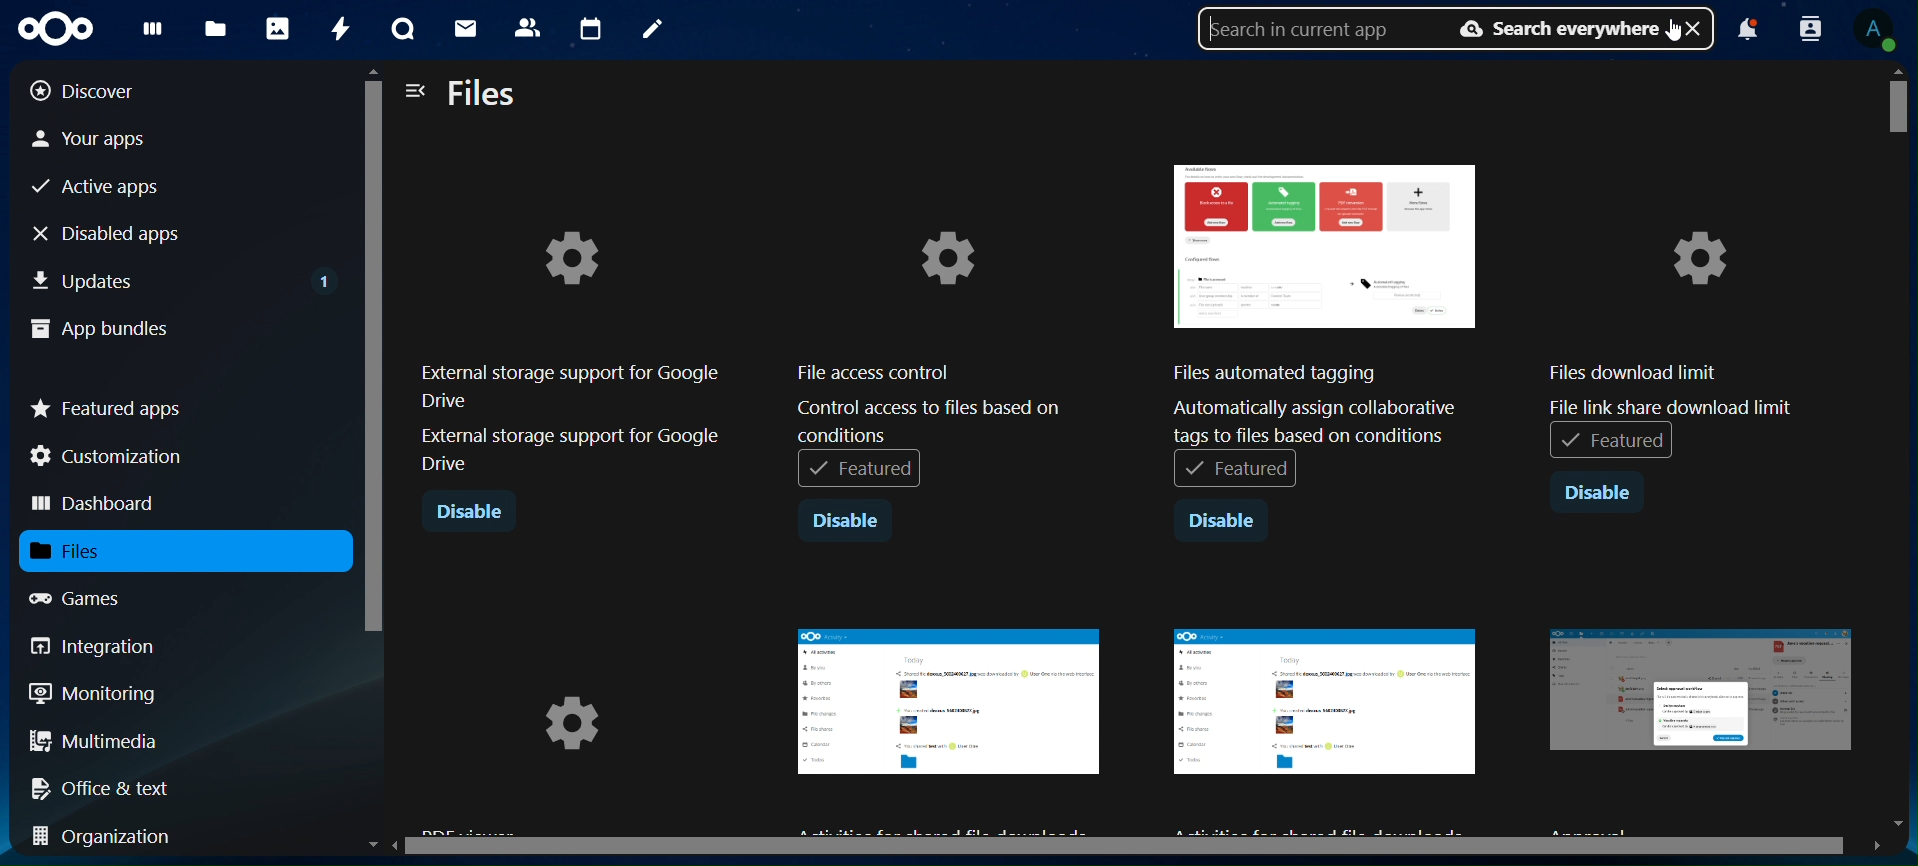 This screenshot has height=866, width=1918. What do you see at coordinates (845, 523) in the screenshot?
I see `disable` at bounding box center [845, 523].